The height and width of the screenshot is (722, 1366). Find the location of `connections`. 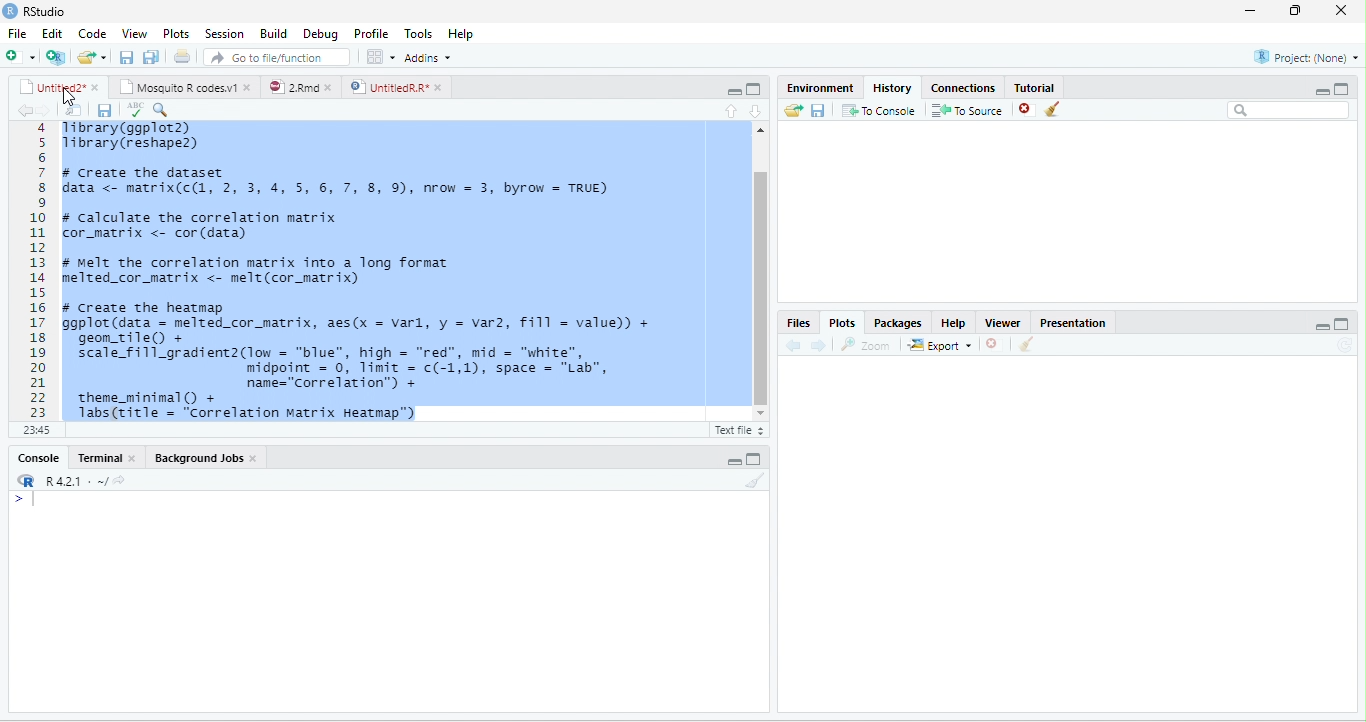

connections is located at coordinates (961, 86).